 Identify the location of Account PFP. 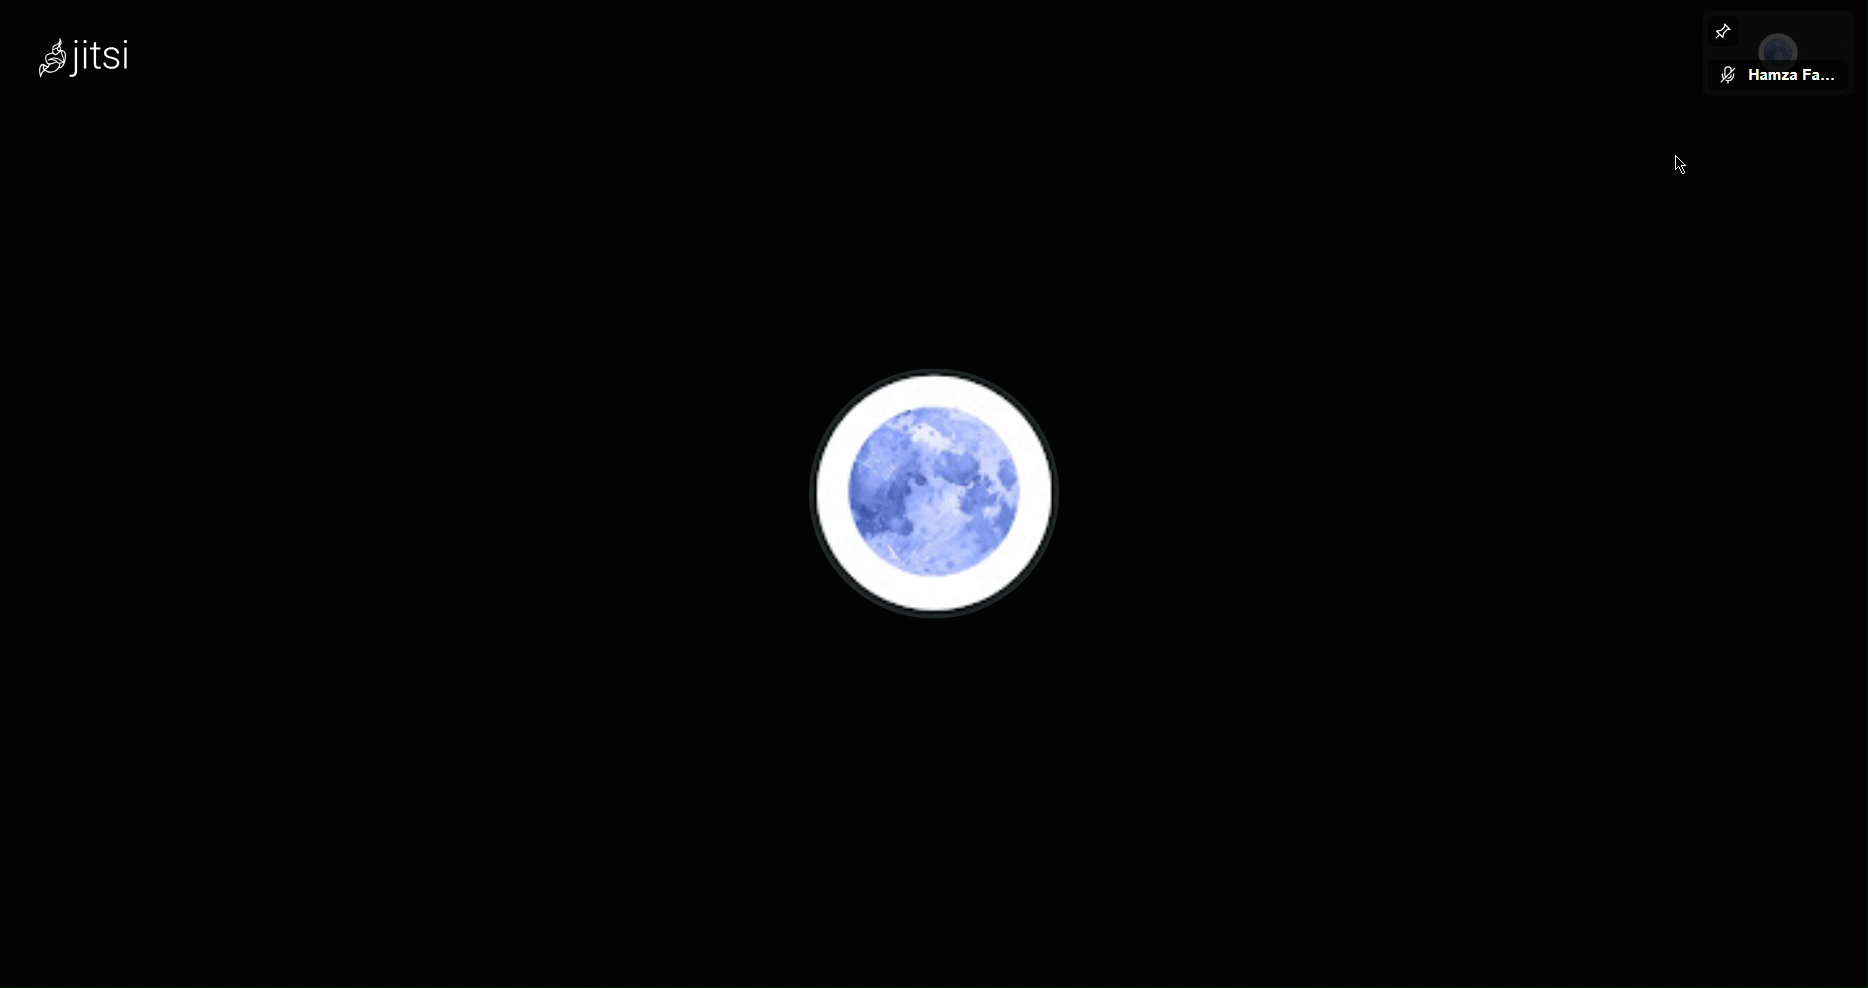
(945, 494).